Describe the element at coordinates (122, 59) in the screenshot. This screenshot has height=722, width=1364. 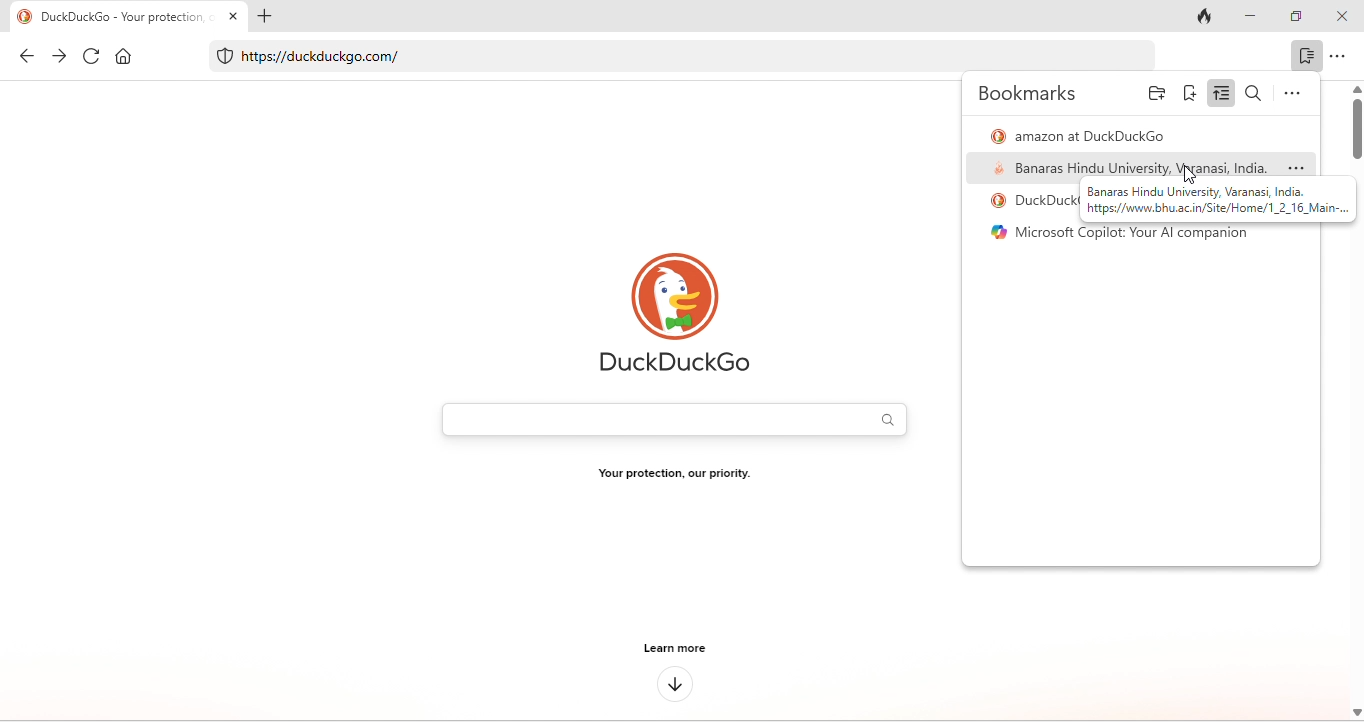
I see `home` at that location.